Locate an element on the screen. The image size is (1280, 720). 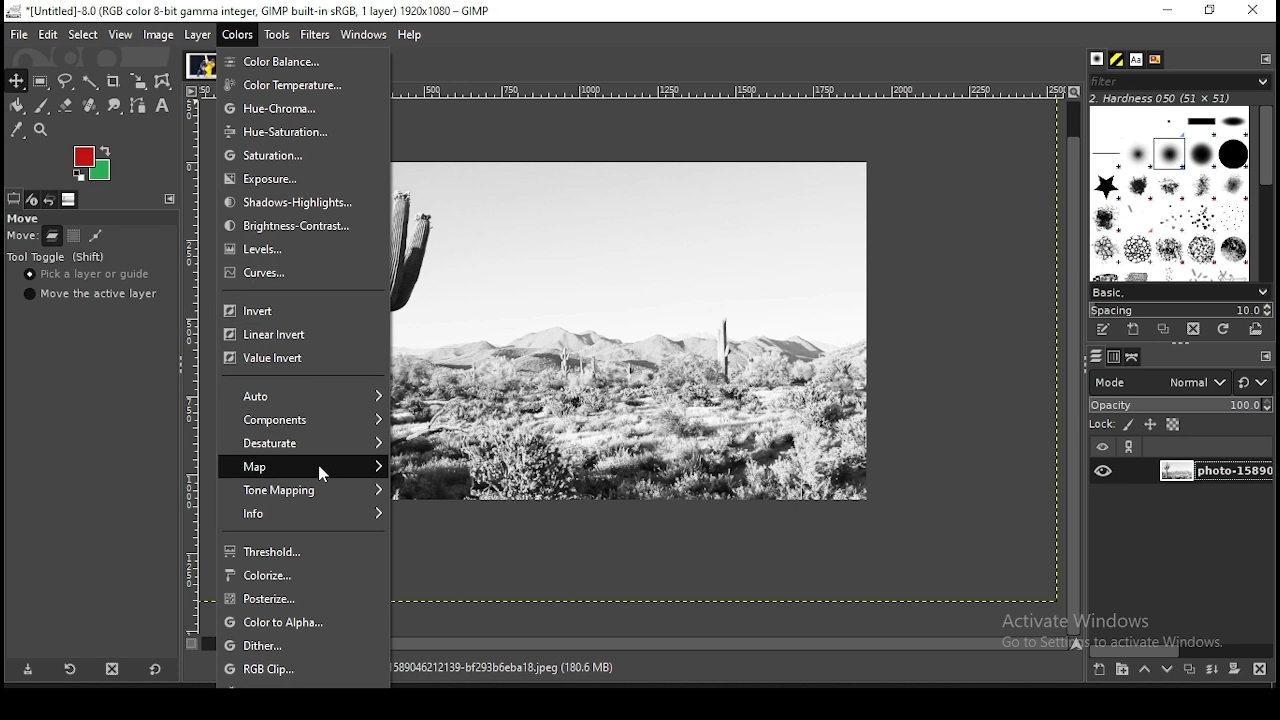
value invert is located at coordinates (293, 361).